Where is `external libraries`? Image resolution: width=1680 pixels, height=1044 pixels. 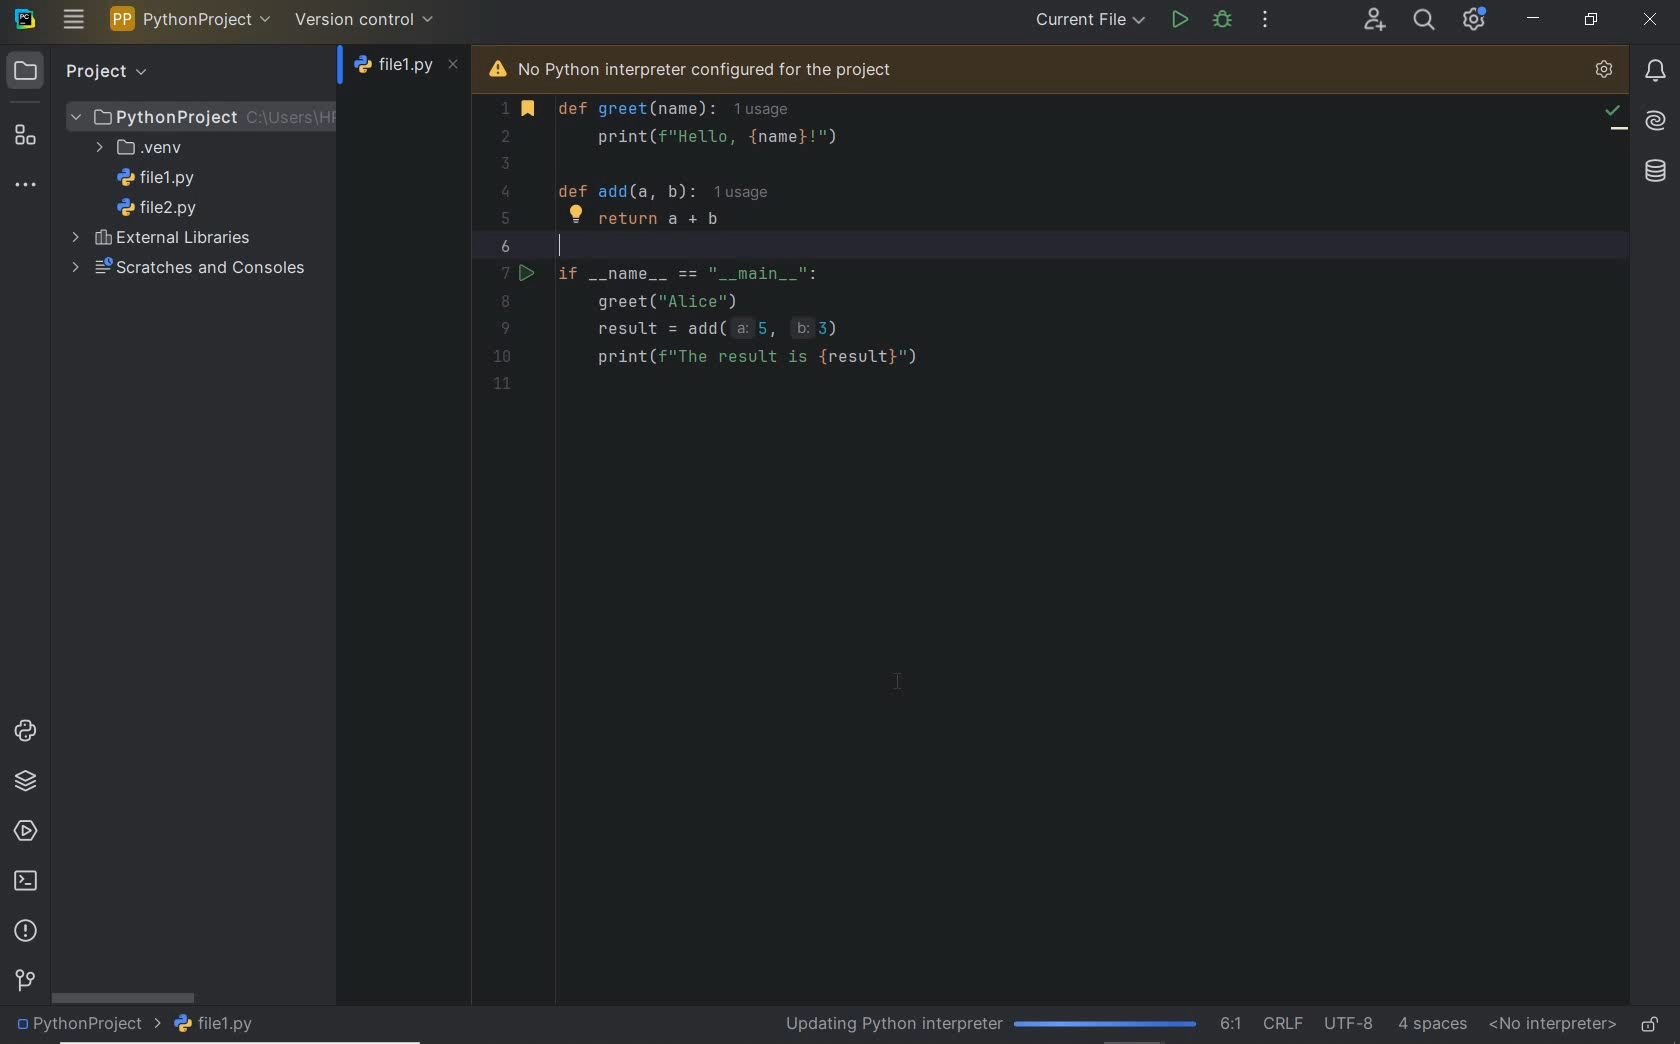
external libraries is located at coordinates (166, 207).